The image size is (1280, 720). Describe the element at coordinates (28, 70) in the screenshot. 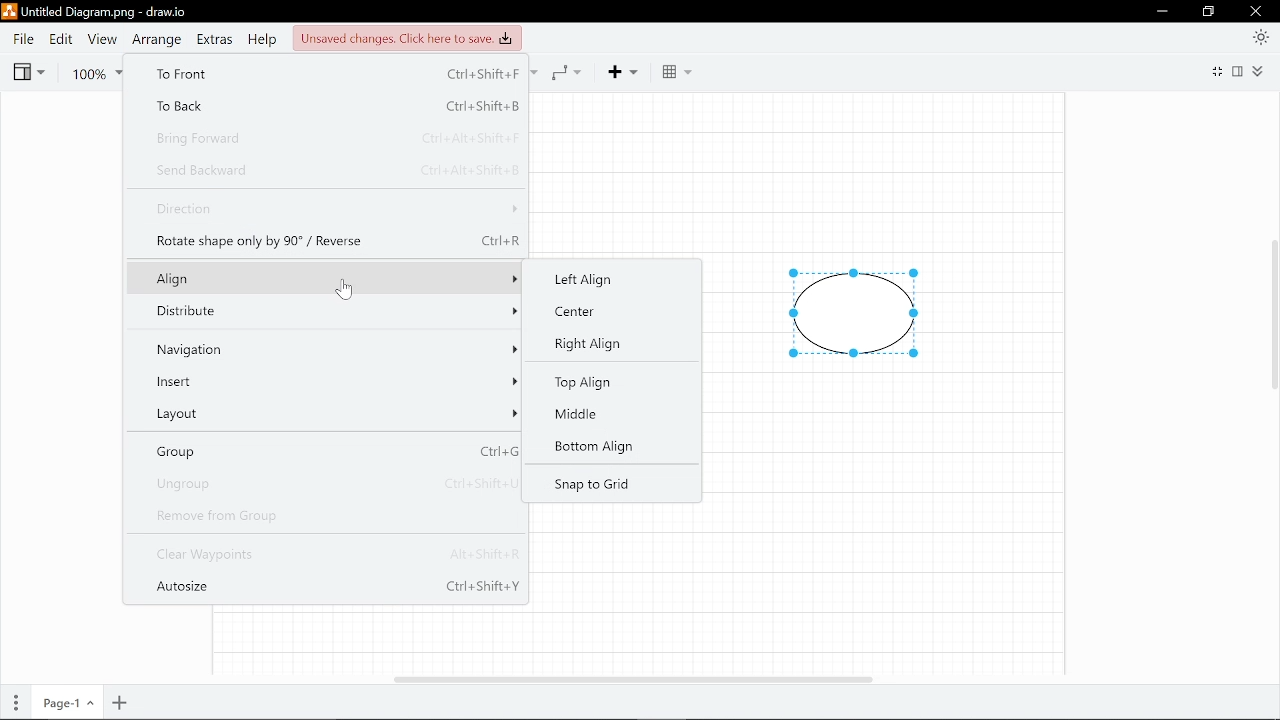

I see `View` at that location.